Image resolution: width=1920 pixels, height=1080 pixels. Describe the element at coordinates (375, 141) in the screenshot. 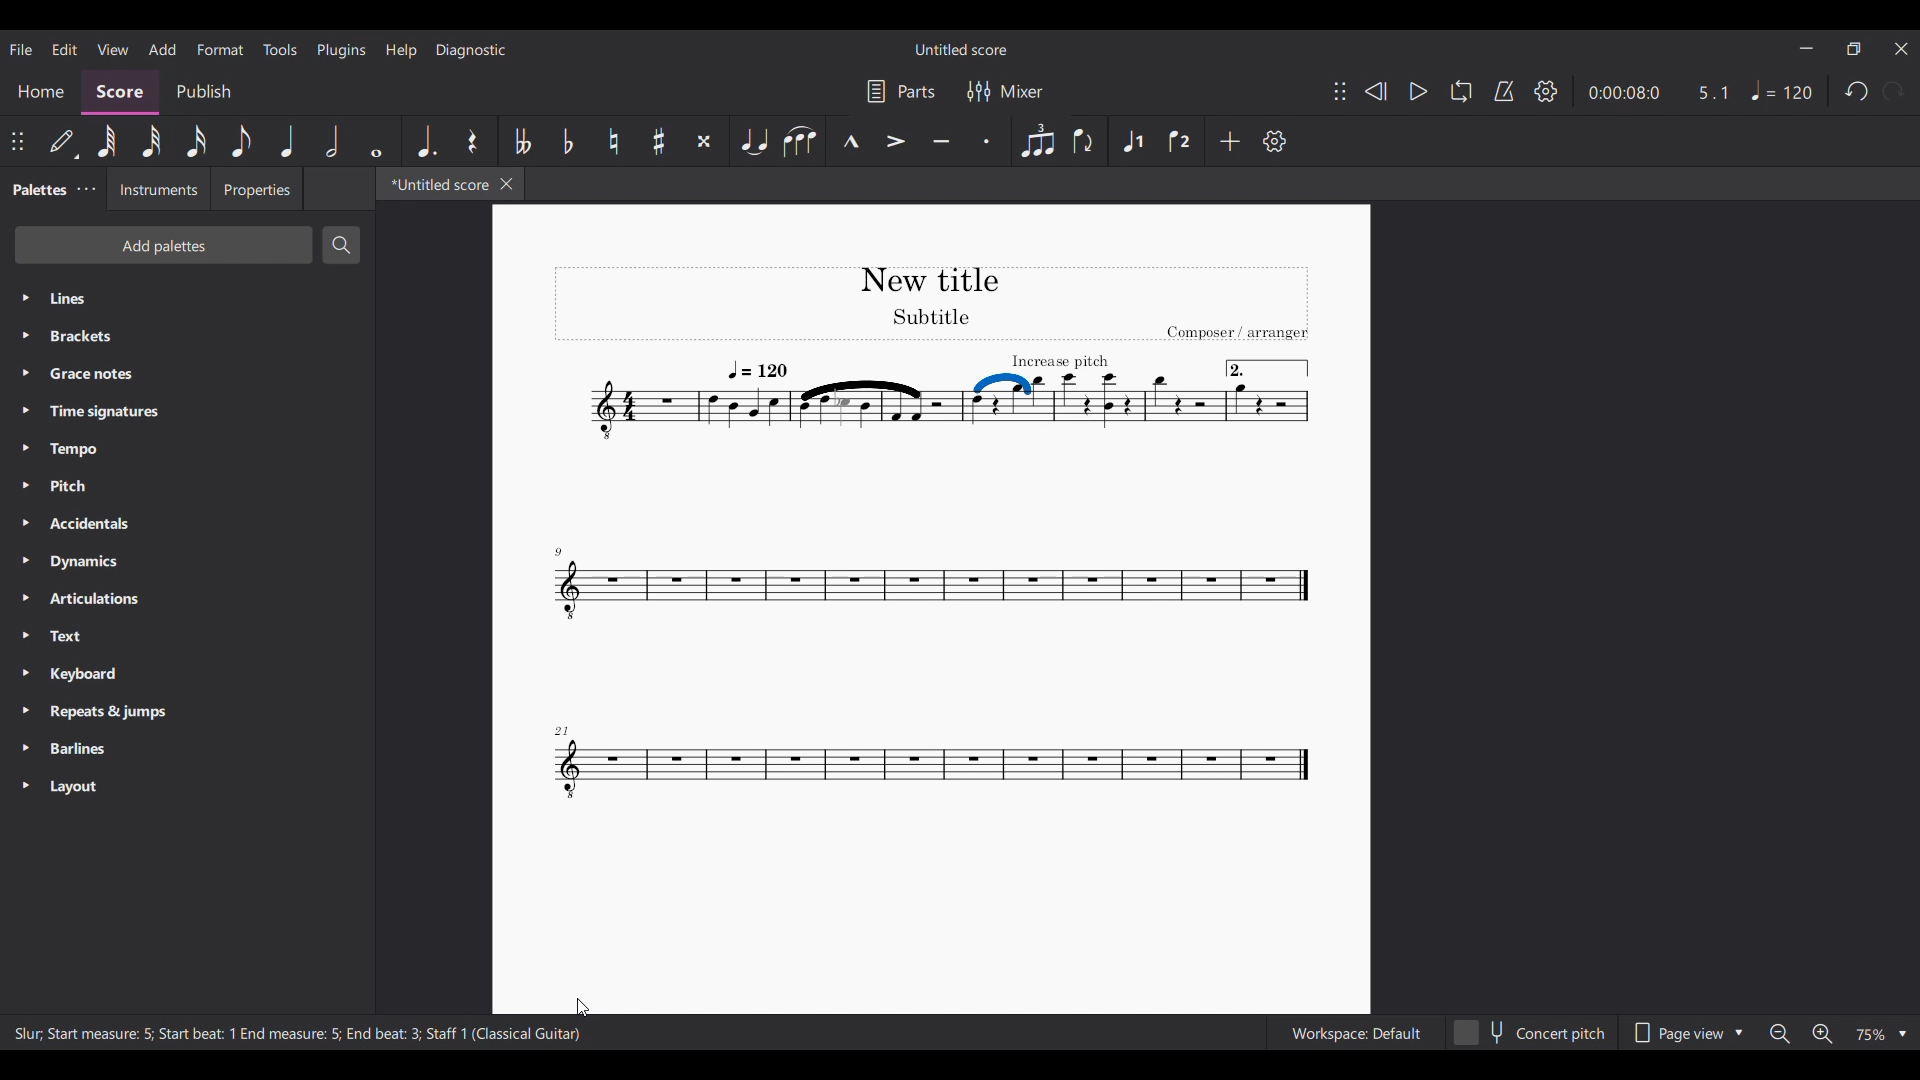

I see `Whole note` at that location.